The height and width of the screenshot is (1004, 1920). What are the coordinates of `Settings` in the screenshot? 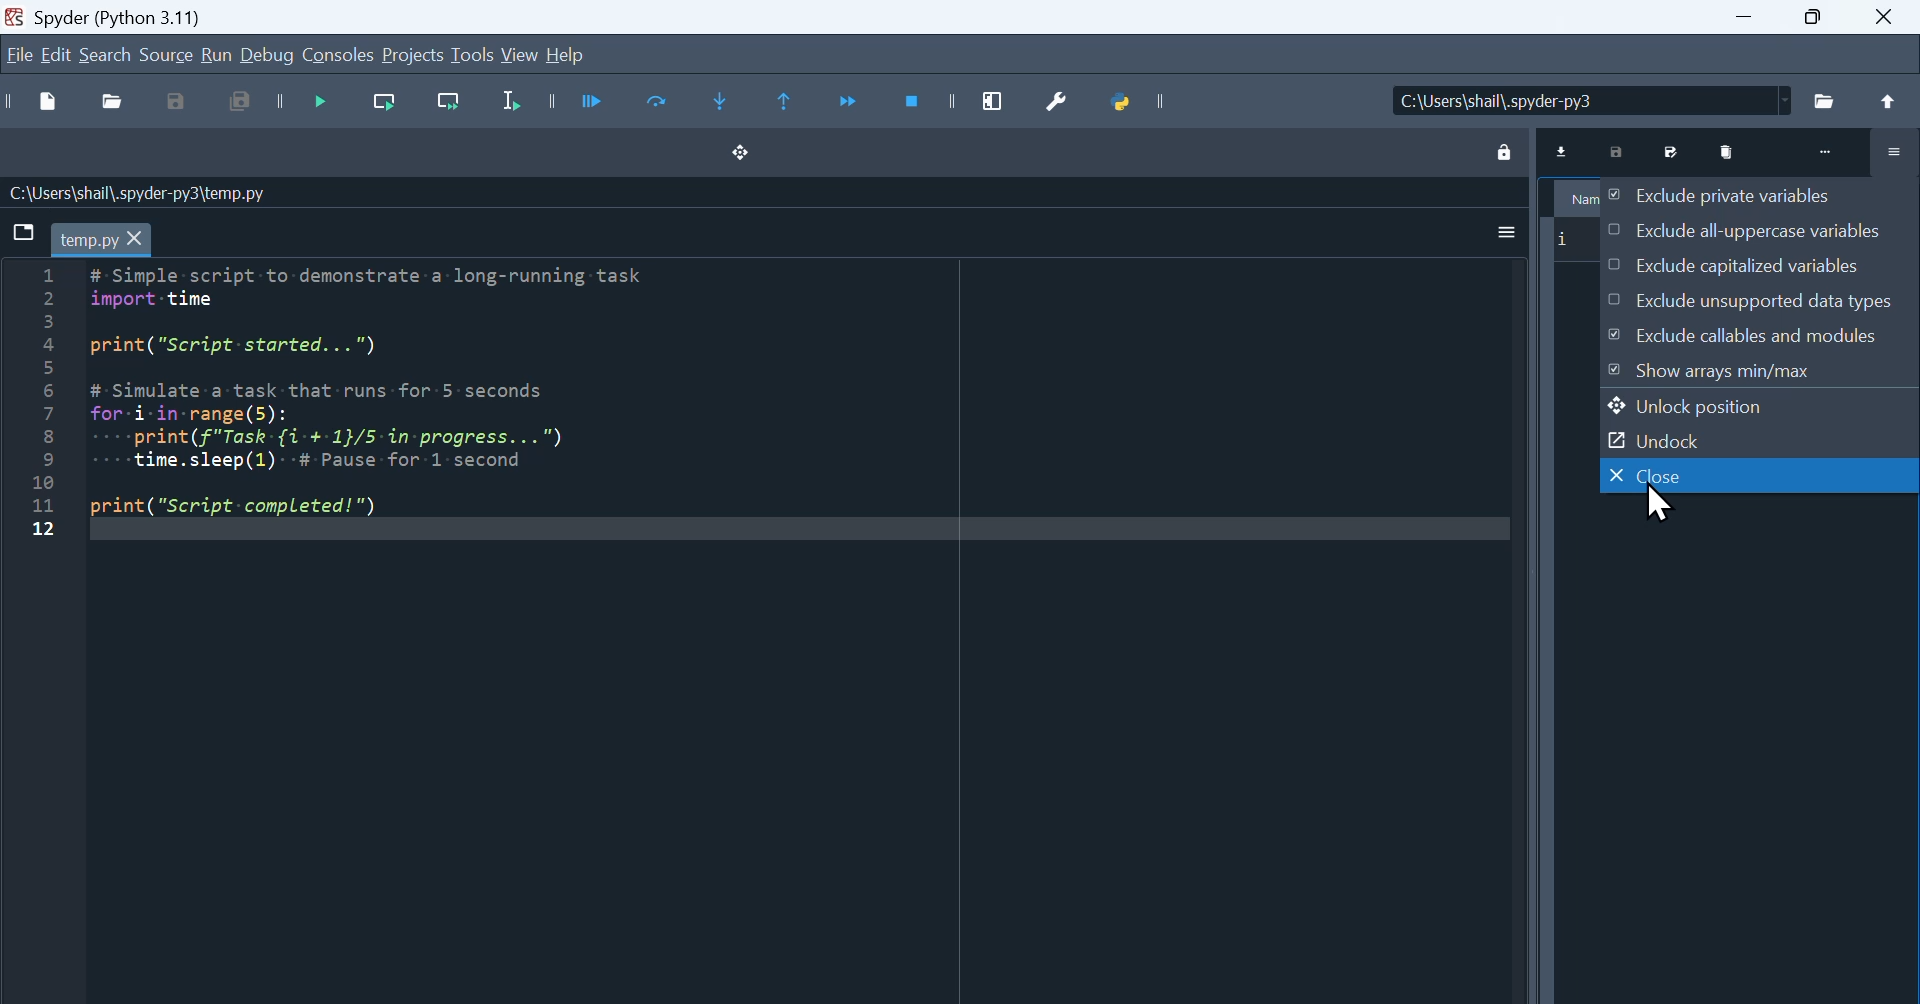 It's located at (1894, 152).